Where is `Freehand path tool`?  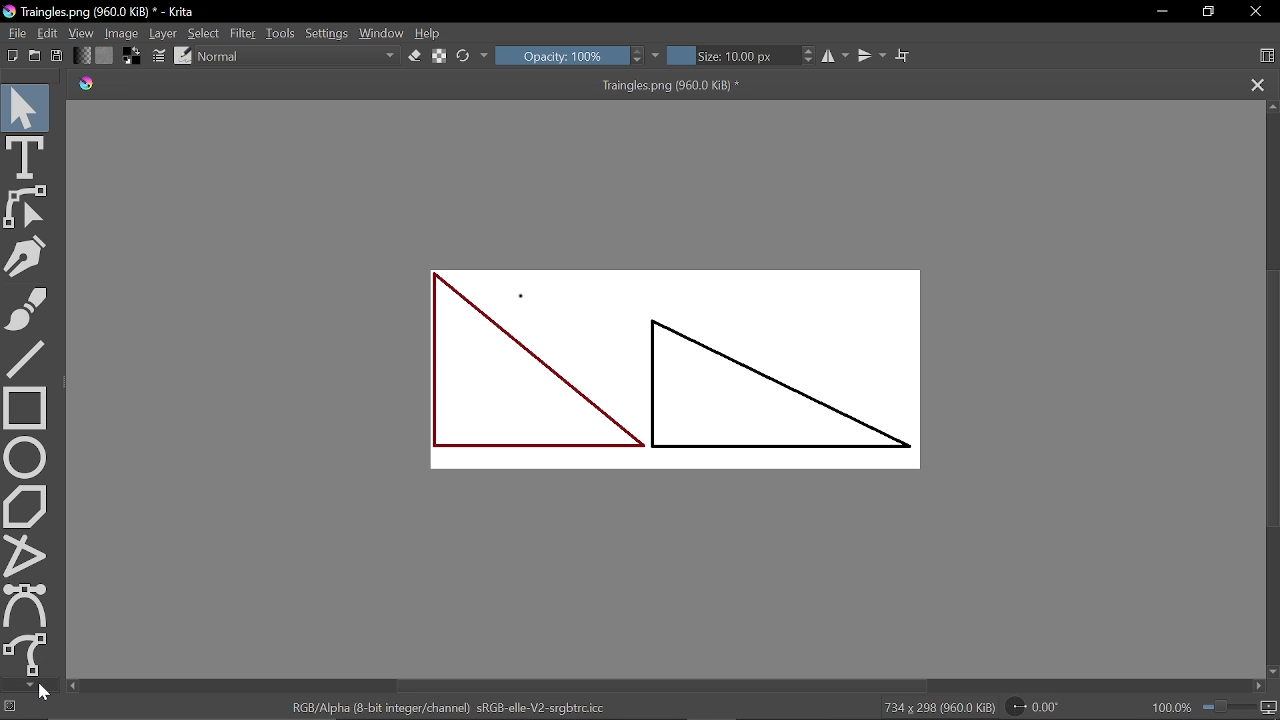
Freehand path tool is located at coordinates (29, 654).